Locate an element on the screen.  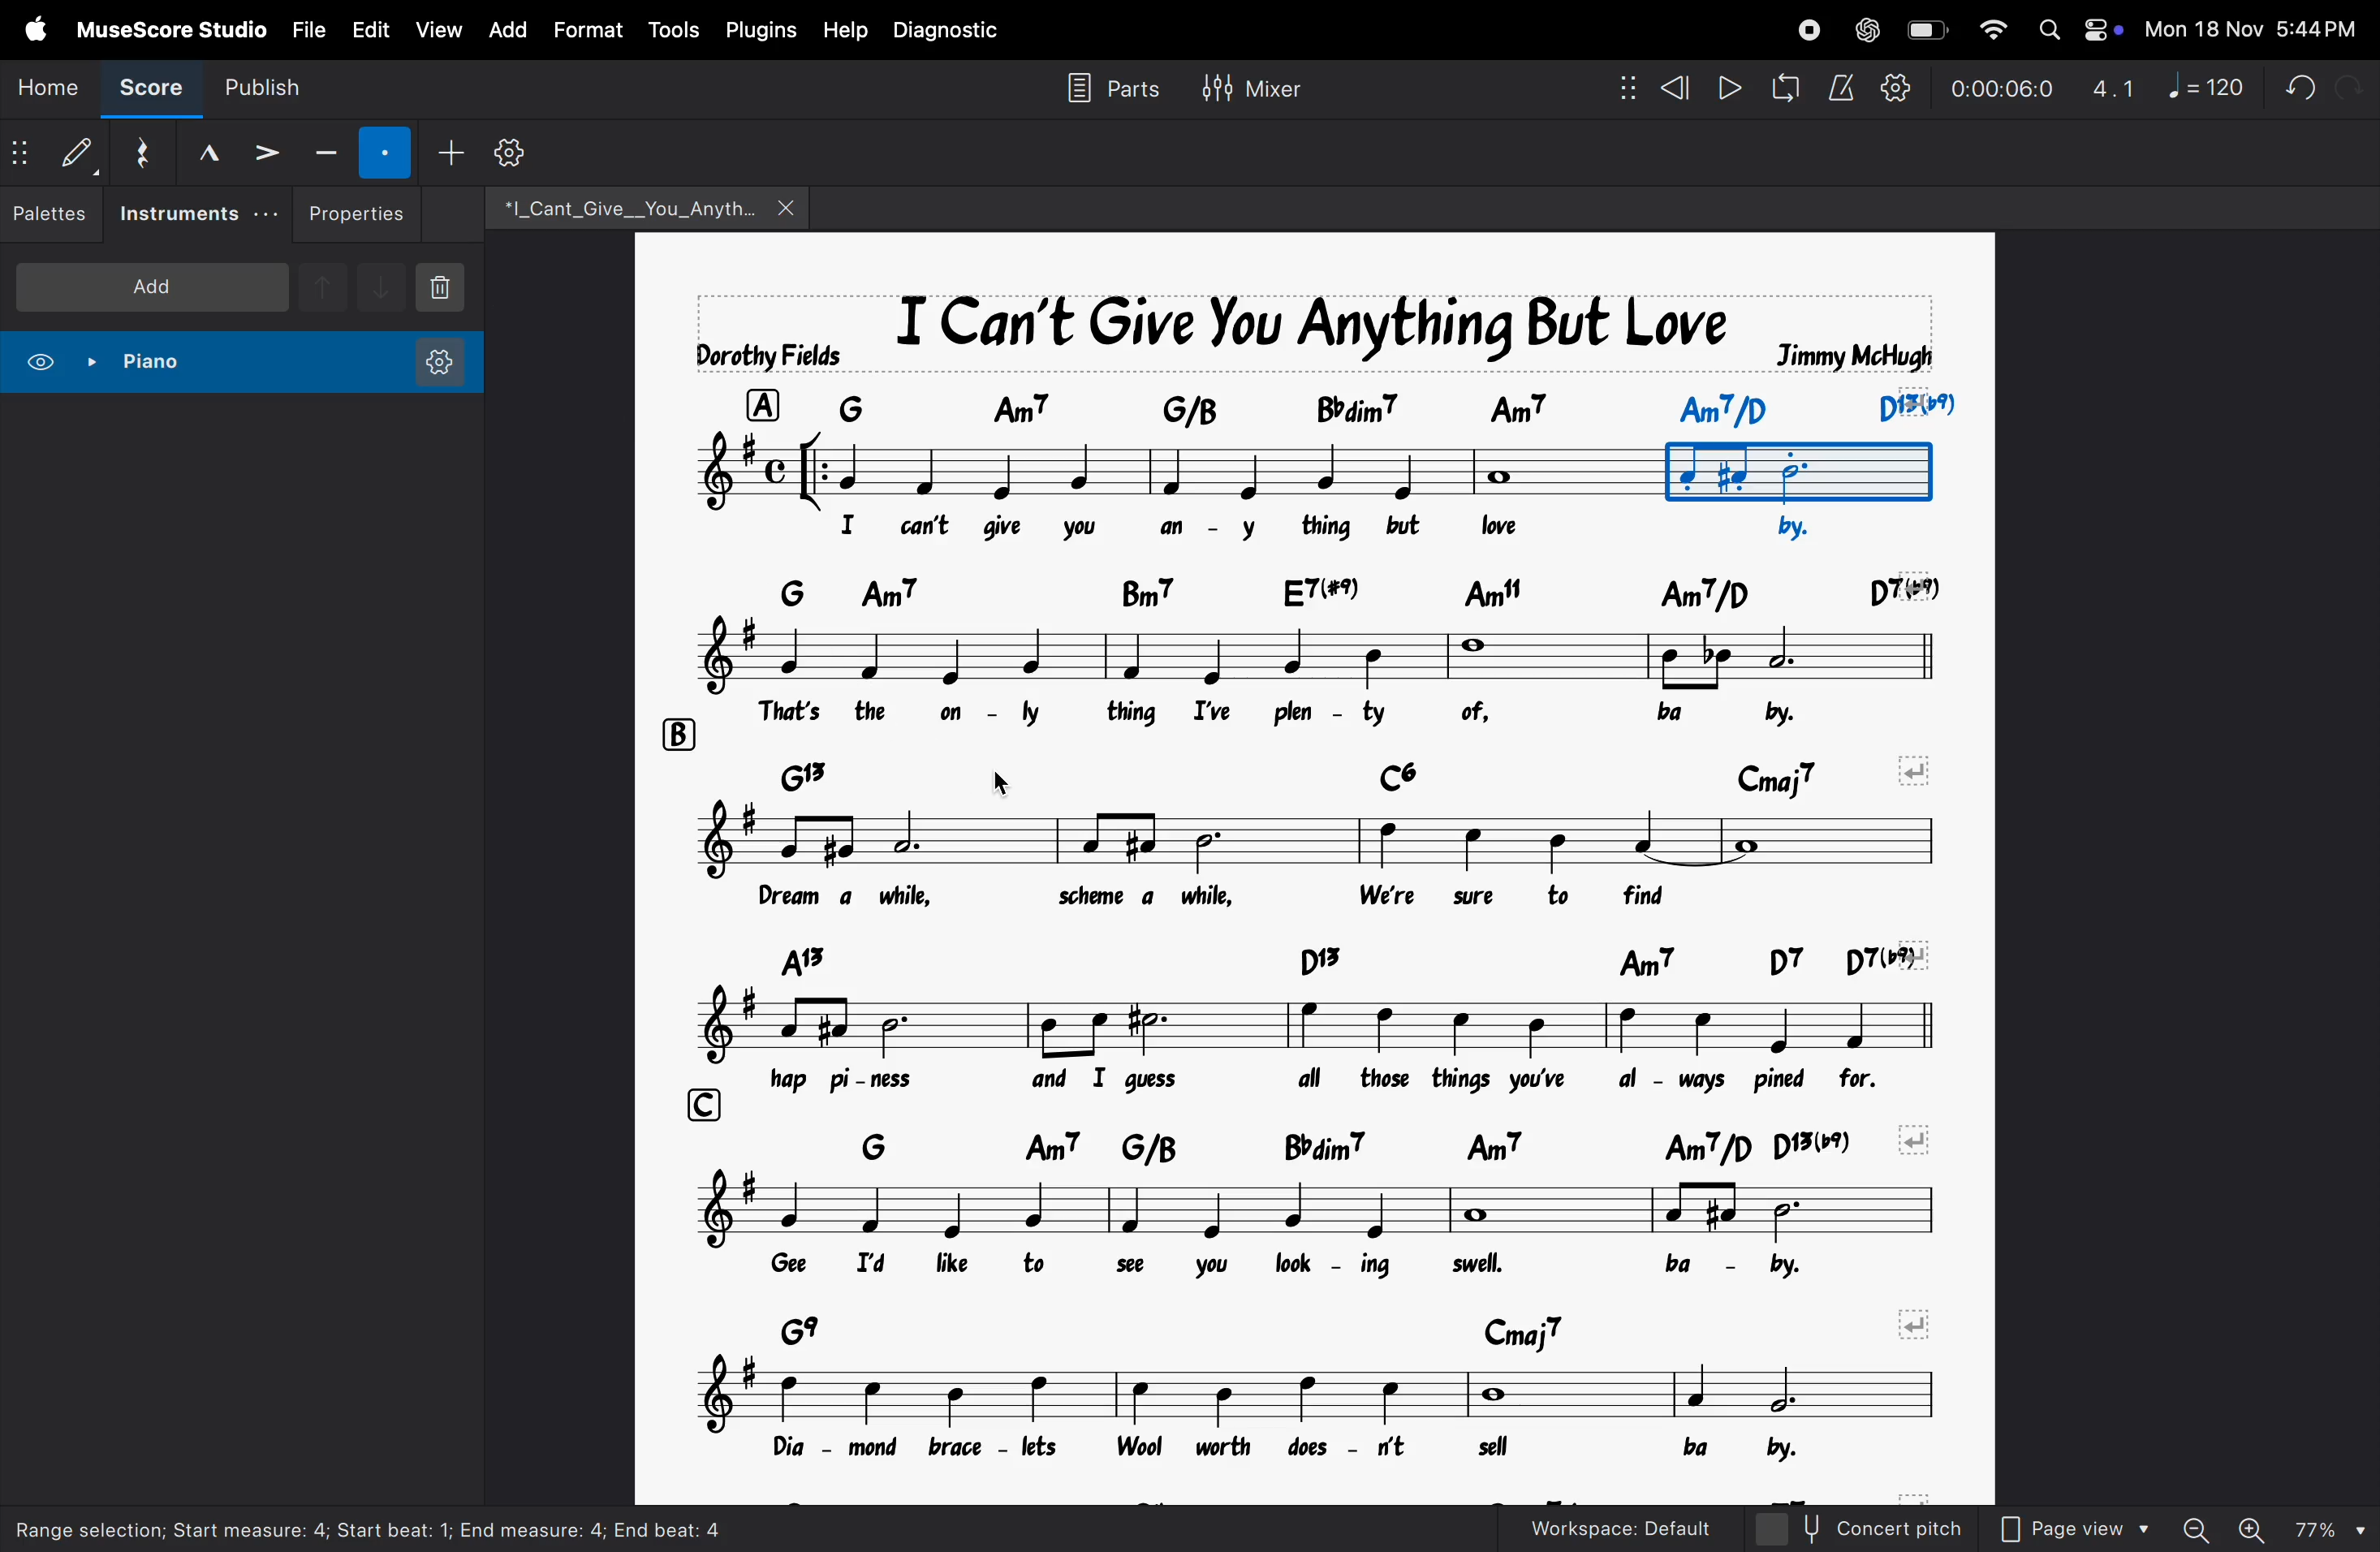
apple widgets is located at coordinates (2074, 29).